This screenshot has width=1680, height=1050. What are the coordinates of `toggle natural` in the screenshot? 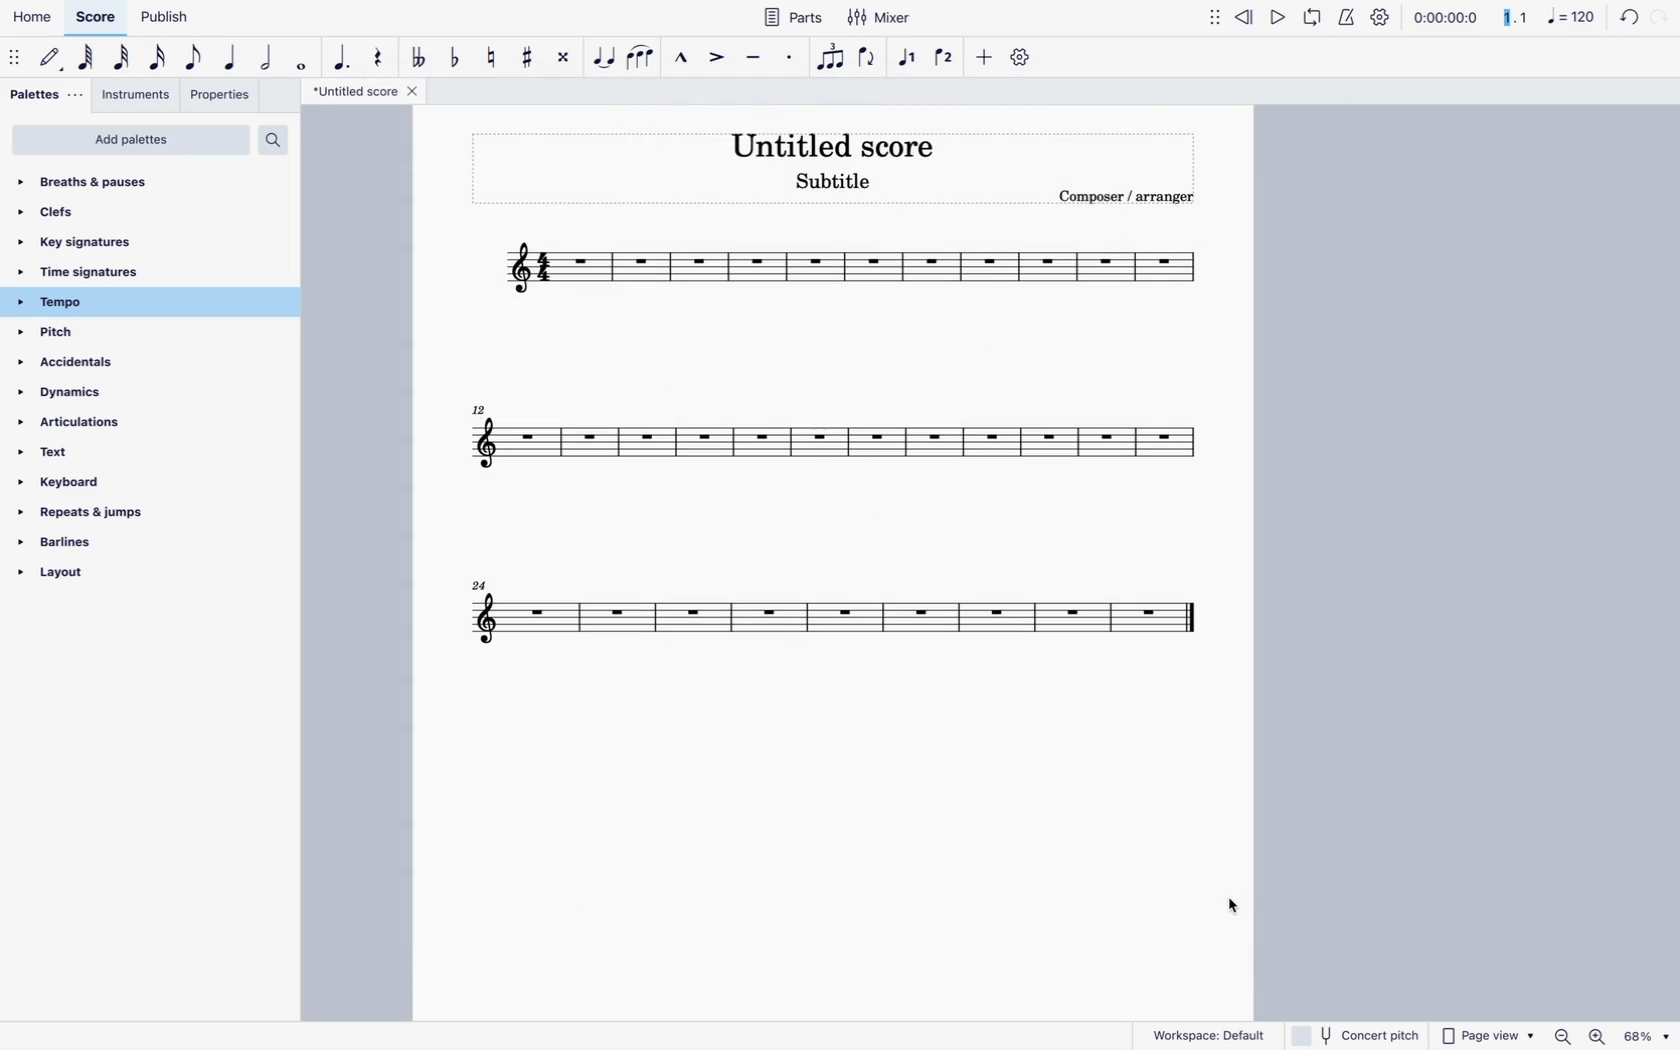 It's located at (492, 61).